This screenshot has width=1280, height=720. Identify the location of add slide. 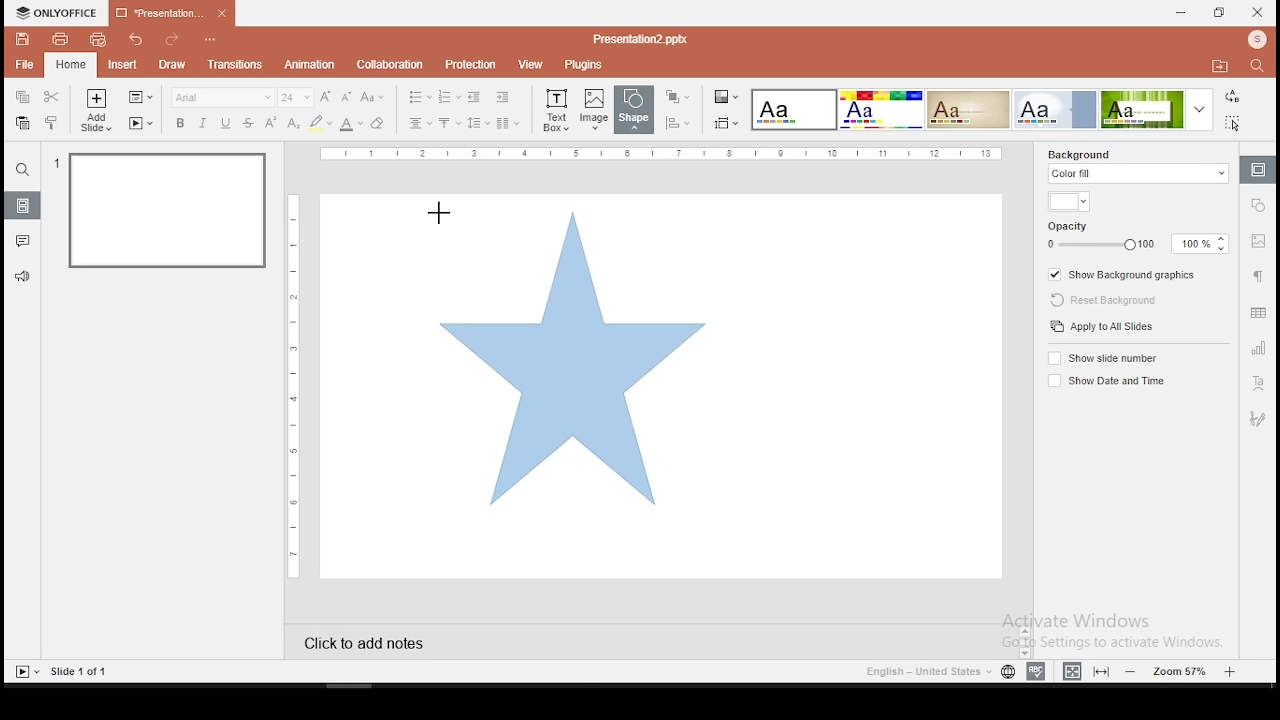
(96, 110).